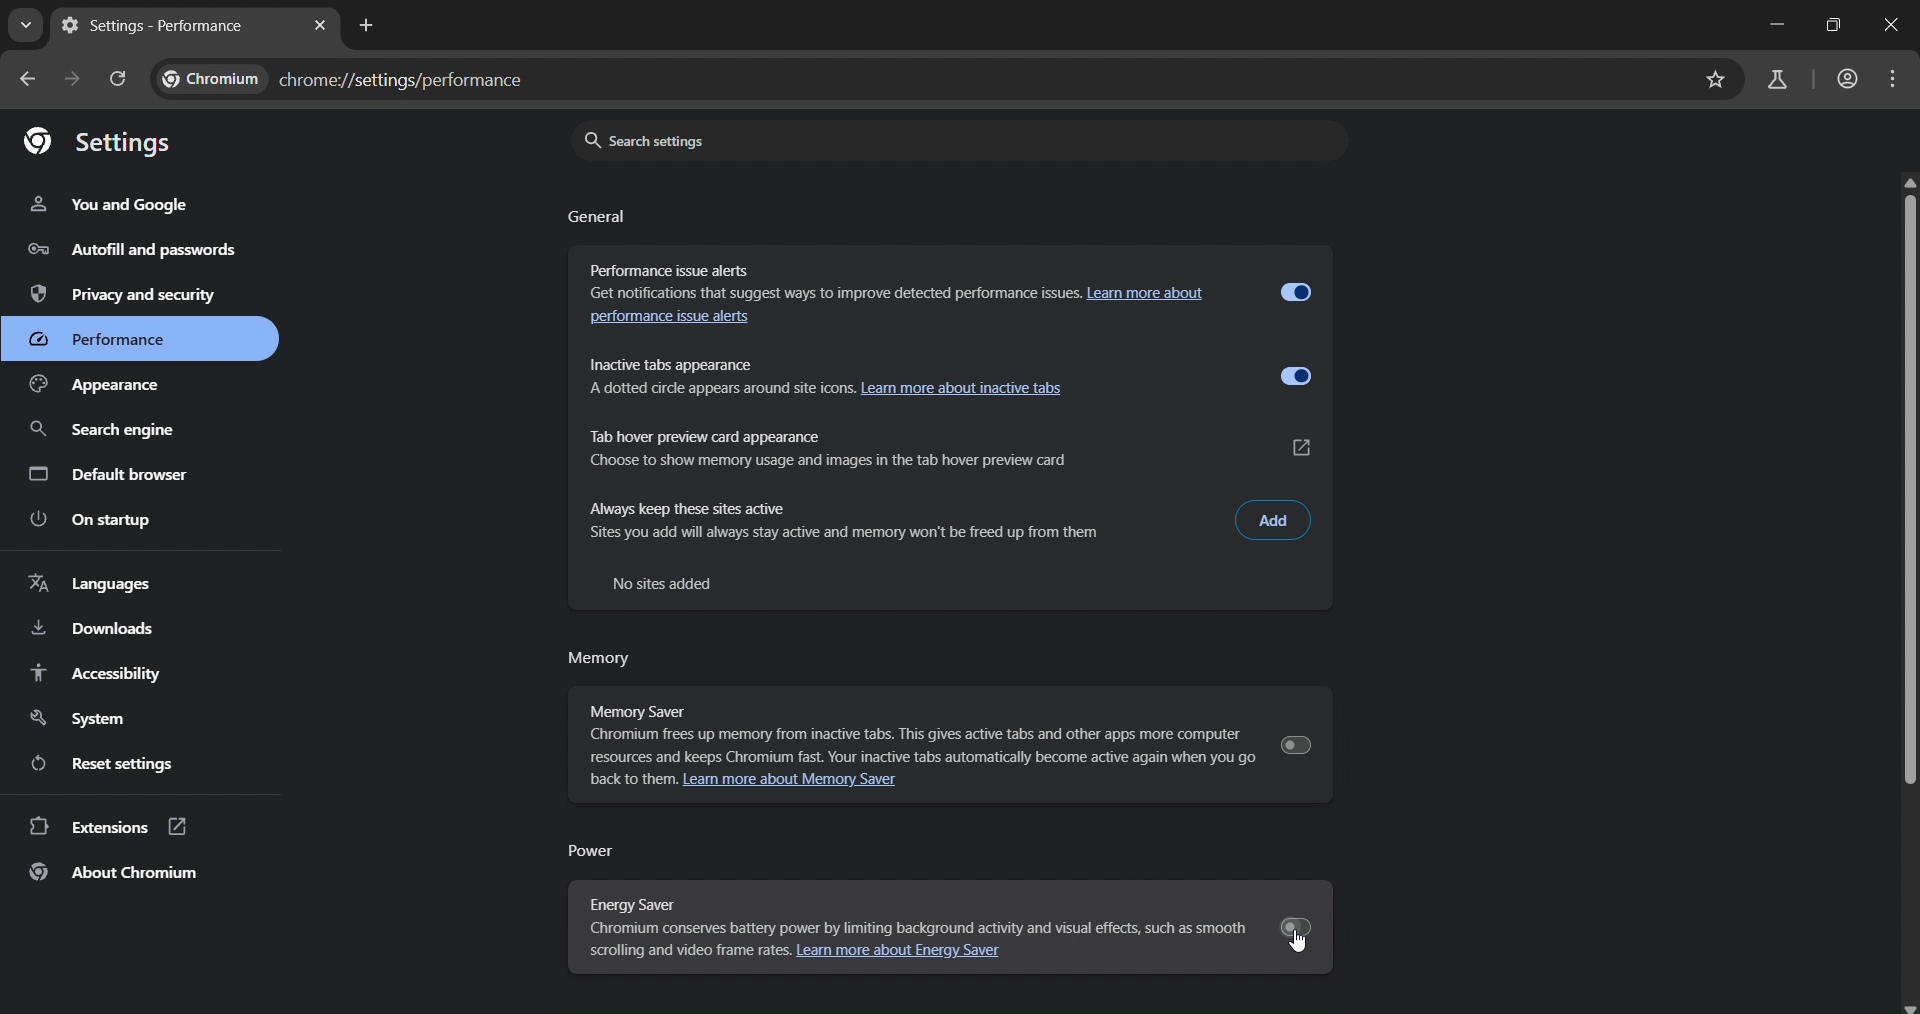 The width and height of the screenshot is (1920, 1014). What do you see at coordinates (110, 474) in the screenshot?
I see `default browser` at bounding box center [110, 474].